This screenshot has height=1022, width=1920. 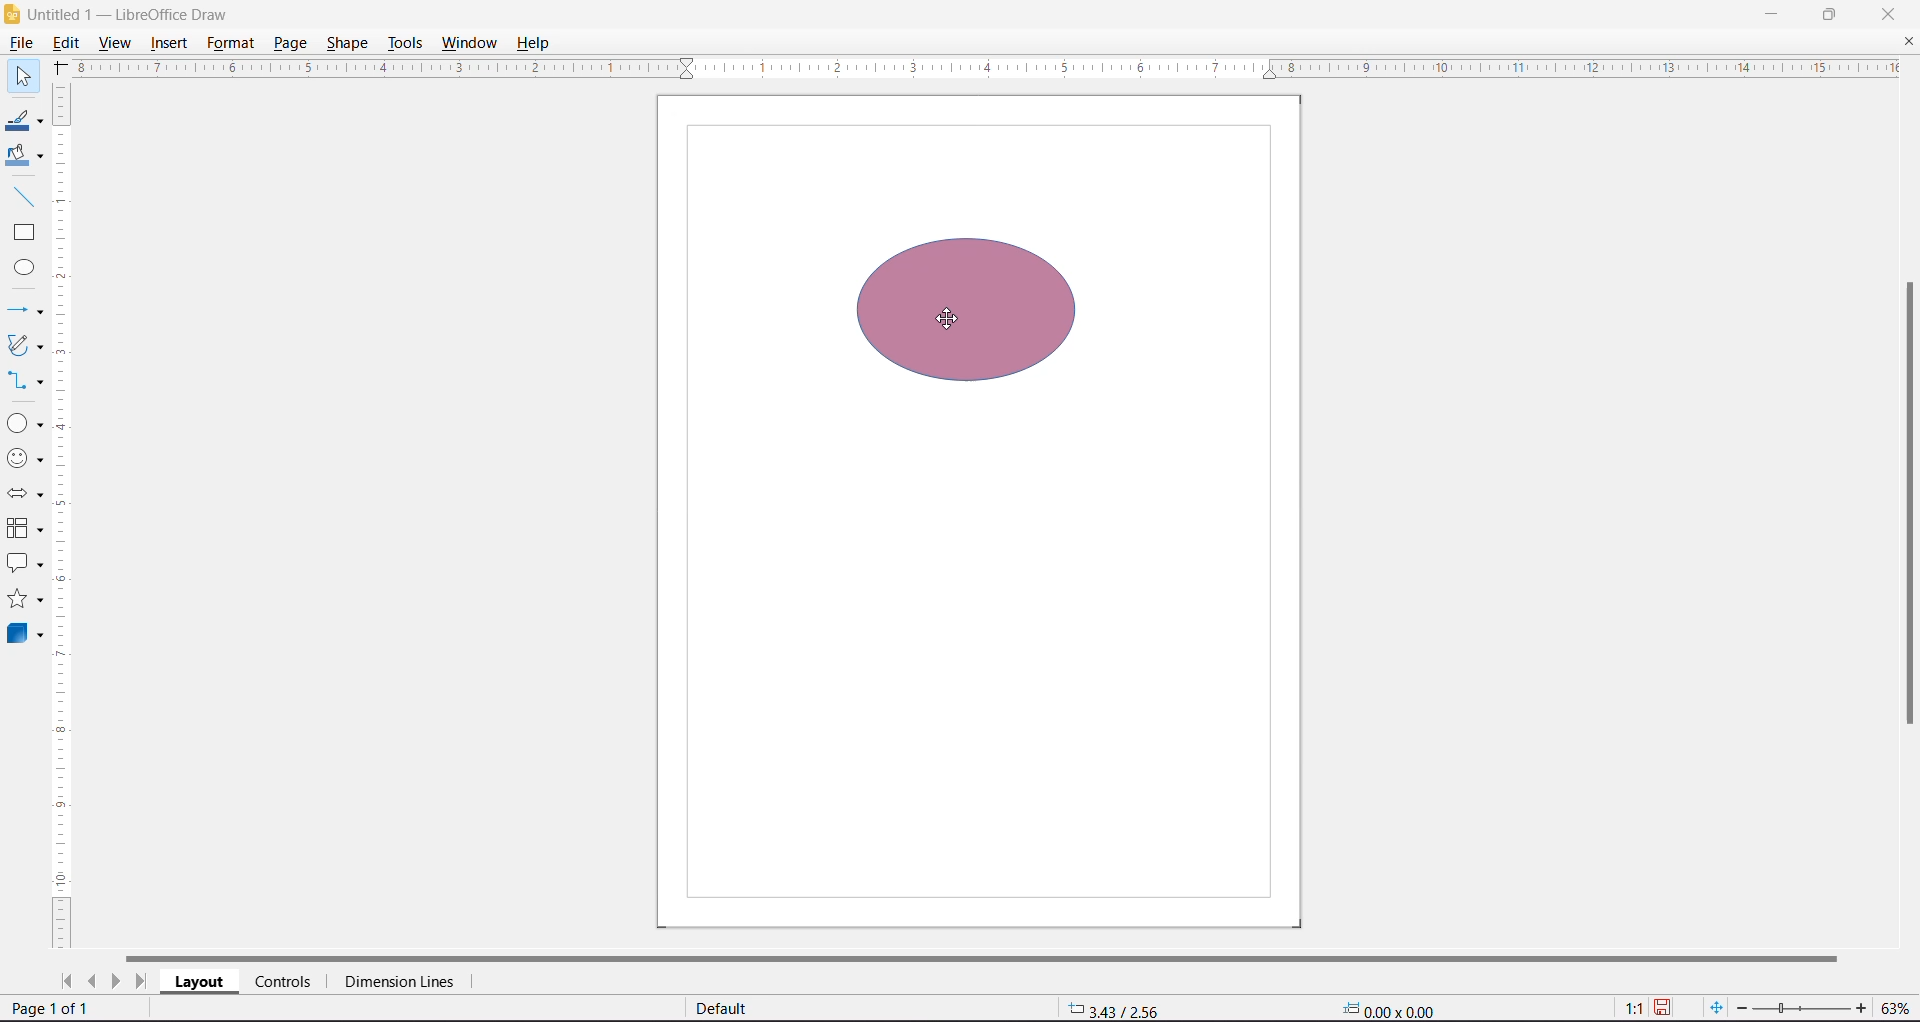 I want to click on Scroll to previous page, so click(x=93, y=982).